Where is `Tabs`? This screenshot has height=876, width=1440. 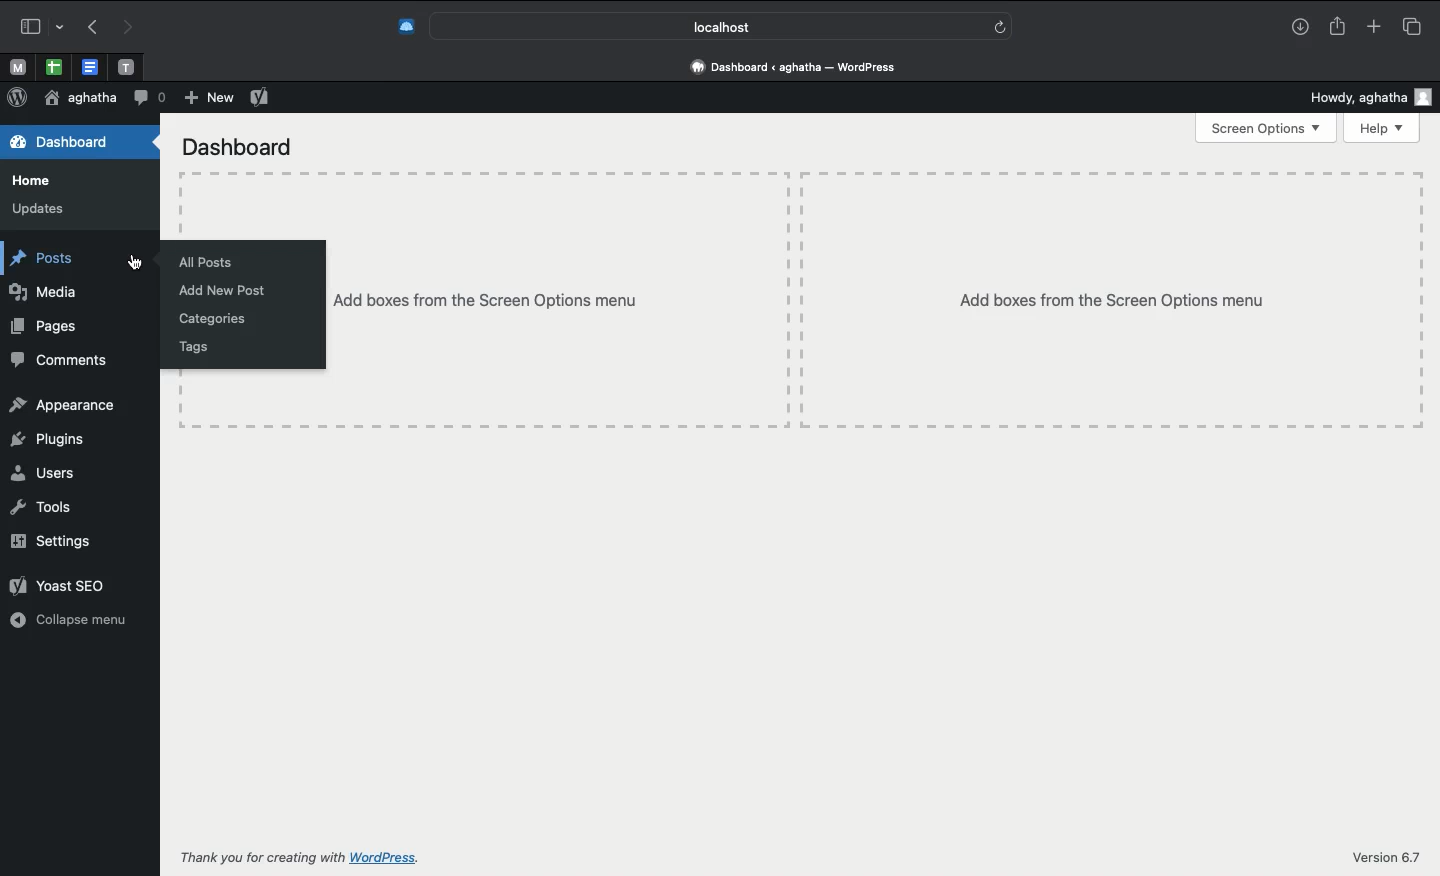
Tabs is located at coordinates (1411, 26).